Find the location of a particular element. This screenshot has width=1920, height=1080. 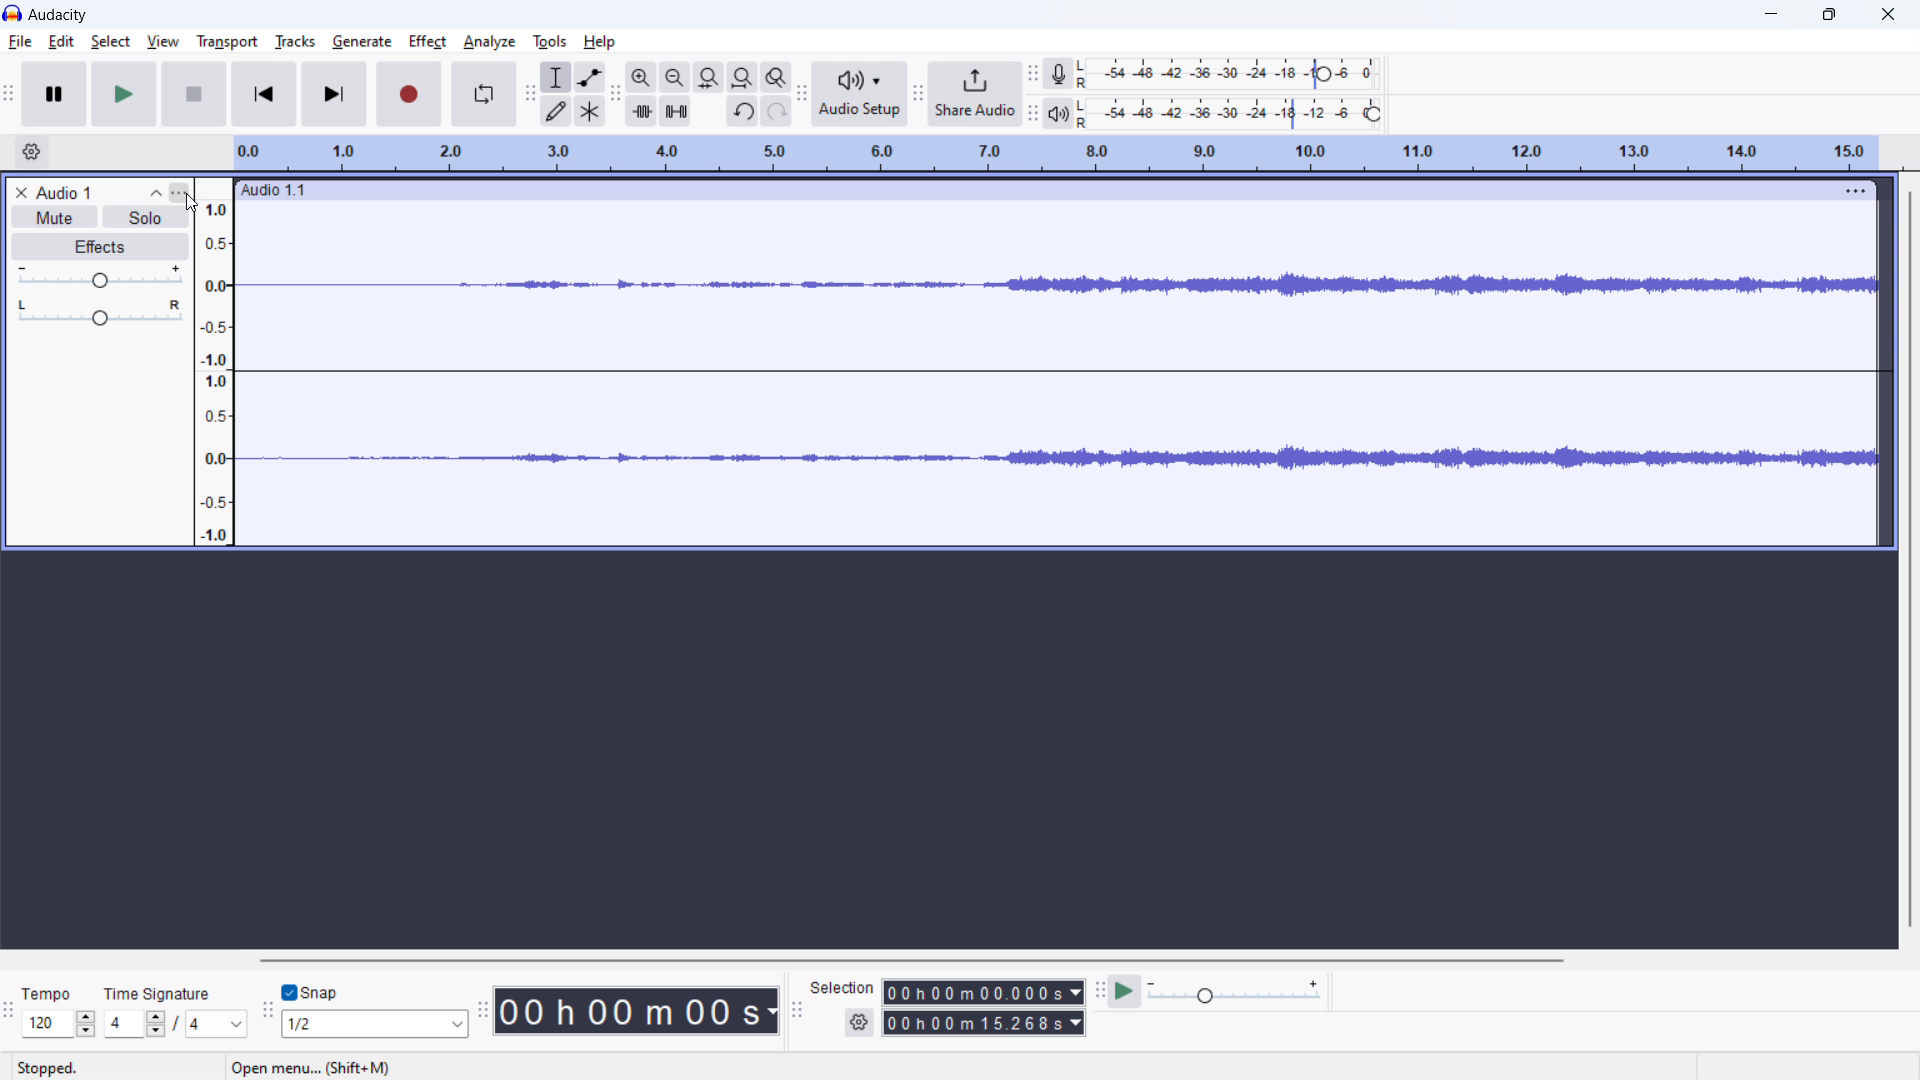

share audio toolbar is located at coordinates (919, 94).